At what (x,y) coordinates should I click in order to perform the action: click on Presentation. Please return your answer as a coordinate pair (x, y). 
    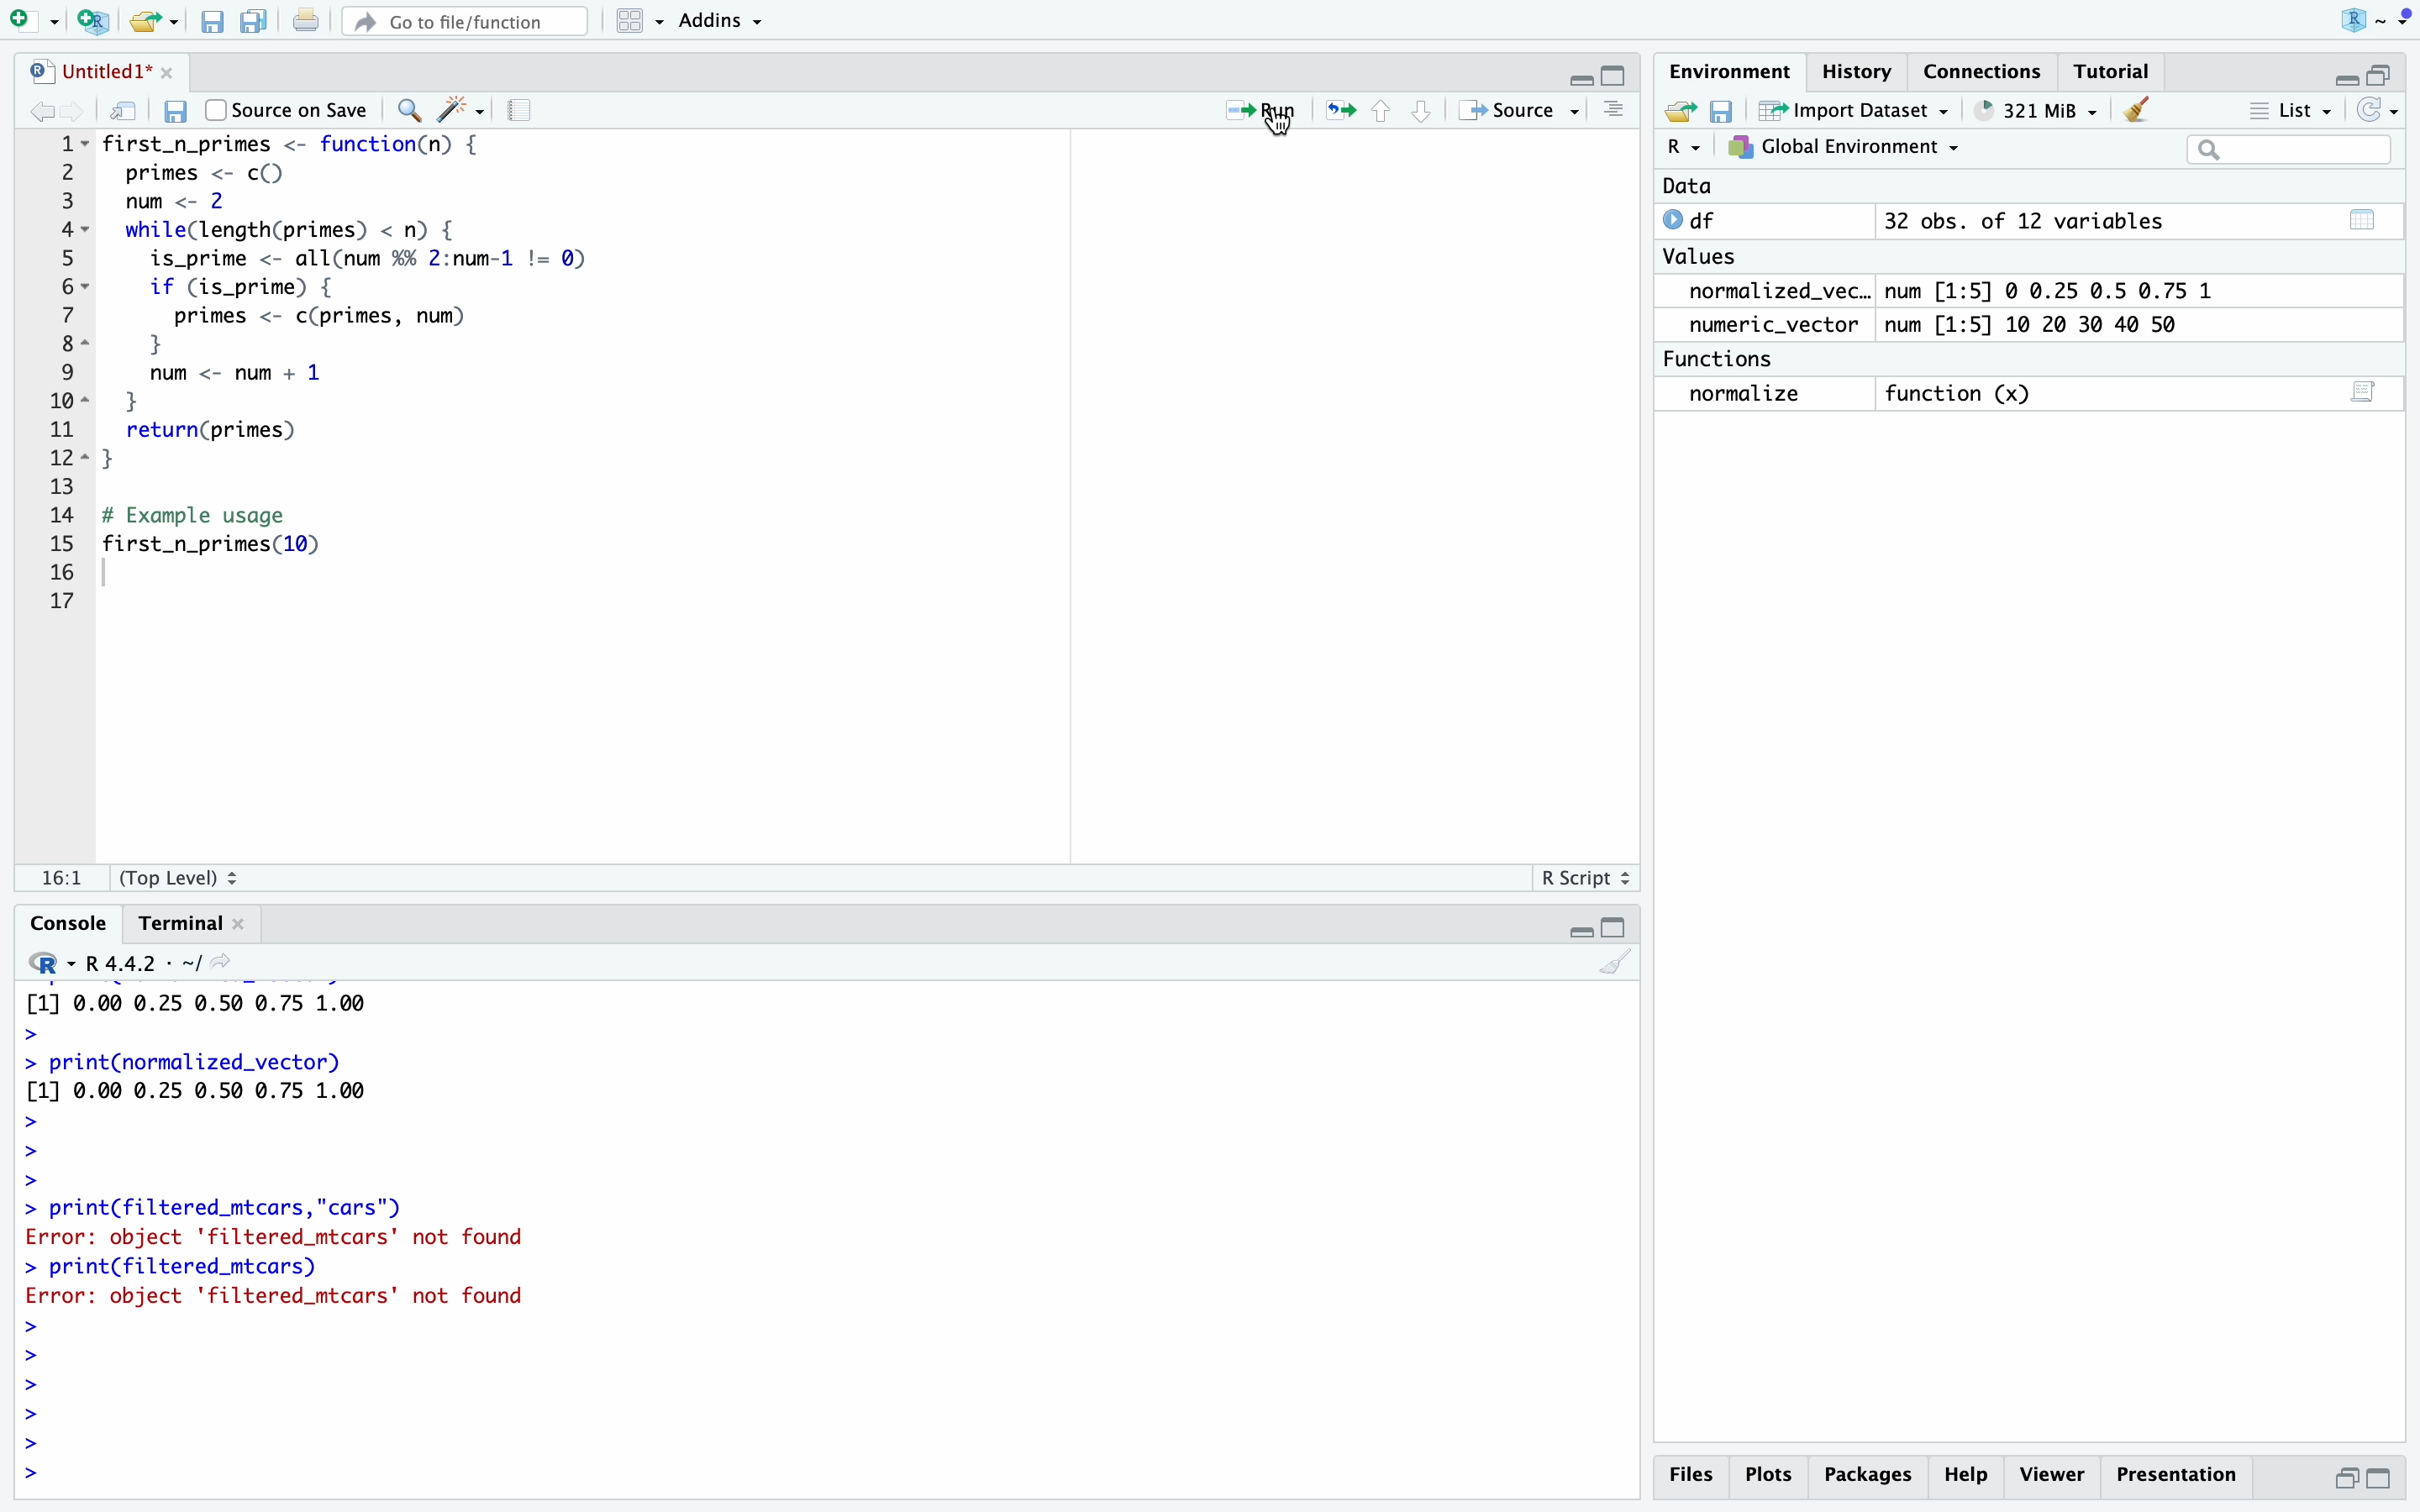
    Looking at the image, I should click on (2185, 1472).